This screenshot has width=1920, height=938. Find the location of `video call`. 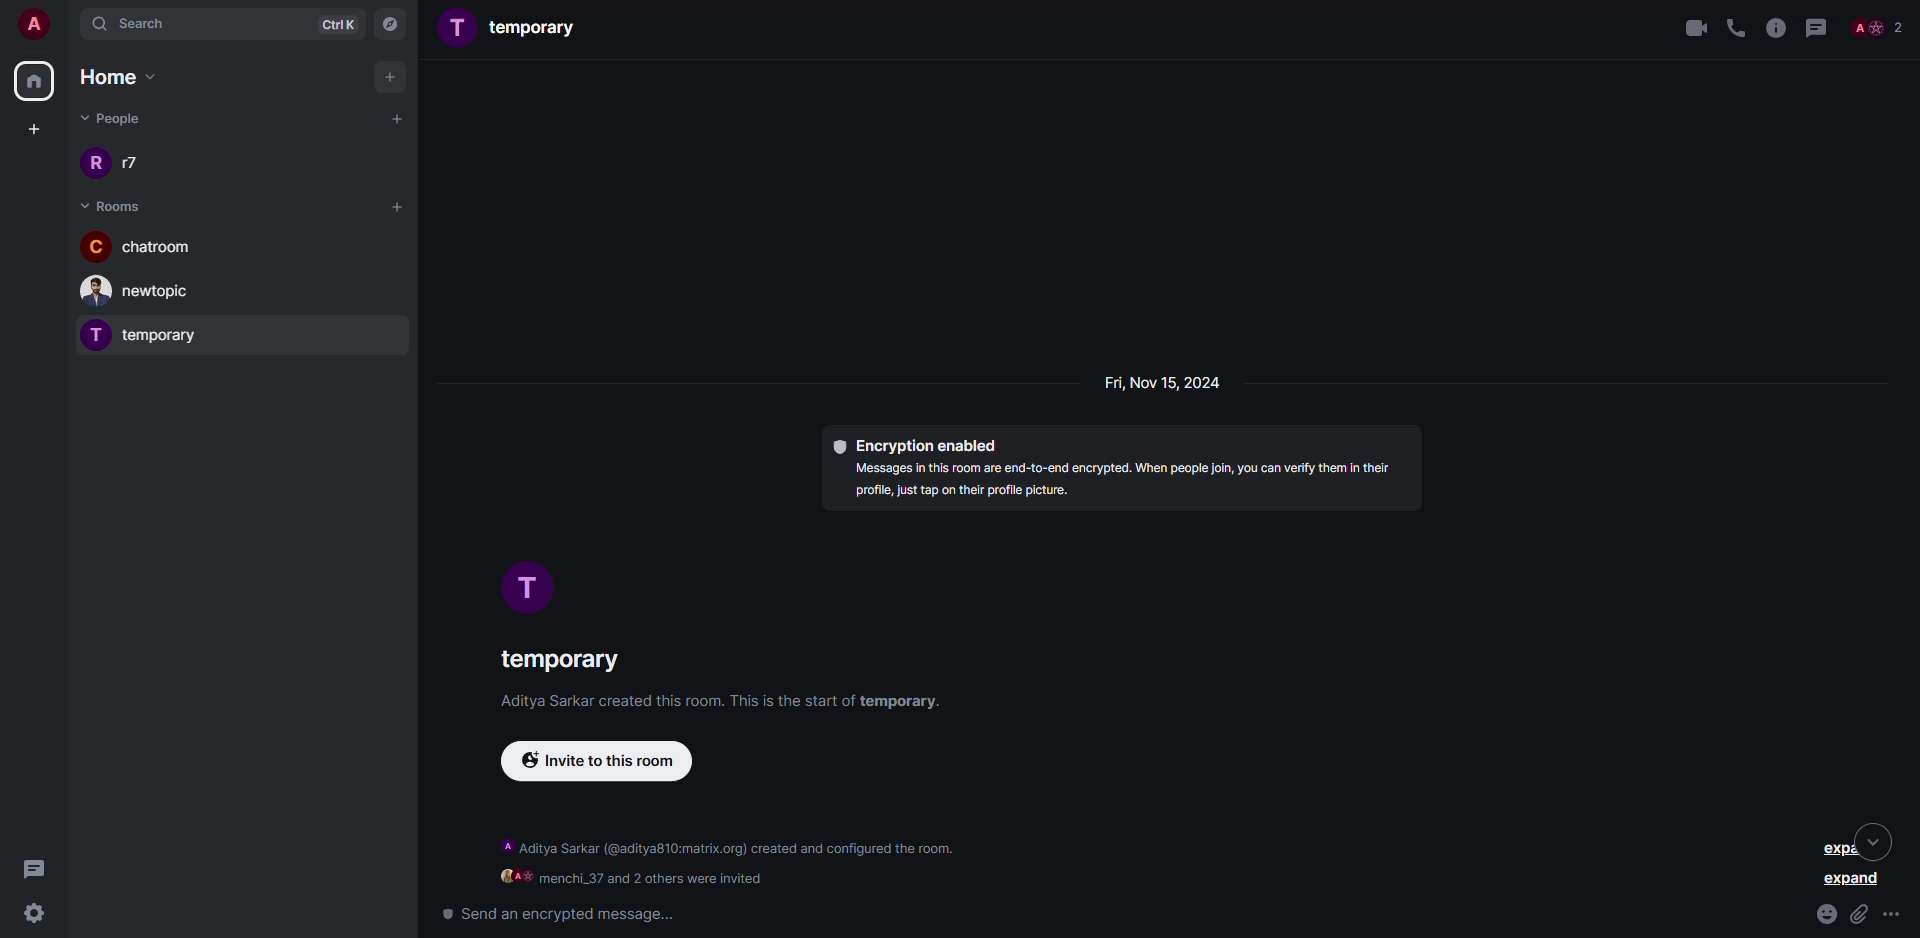

video call is located at coordinates (1687, 26).